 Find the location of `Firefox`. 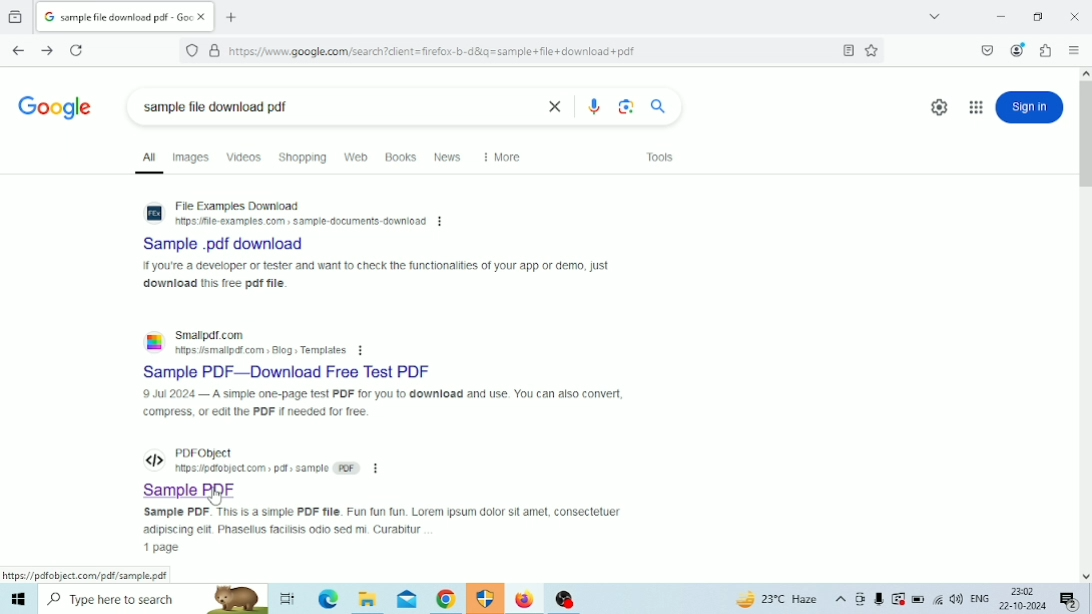

Firefox is located at coordinates (524, 599).